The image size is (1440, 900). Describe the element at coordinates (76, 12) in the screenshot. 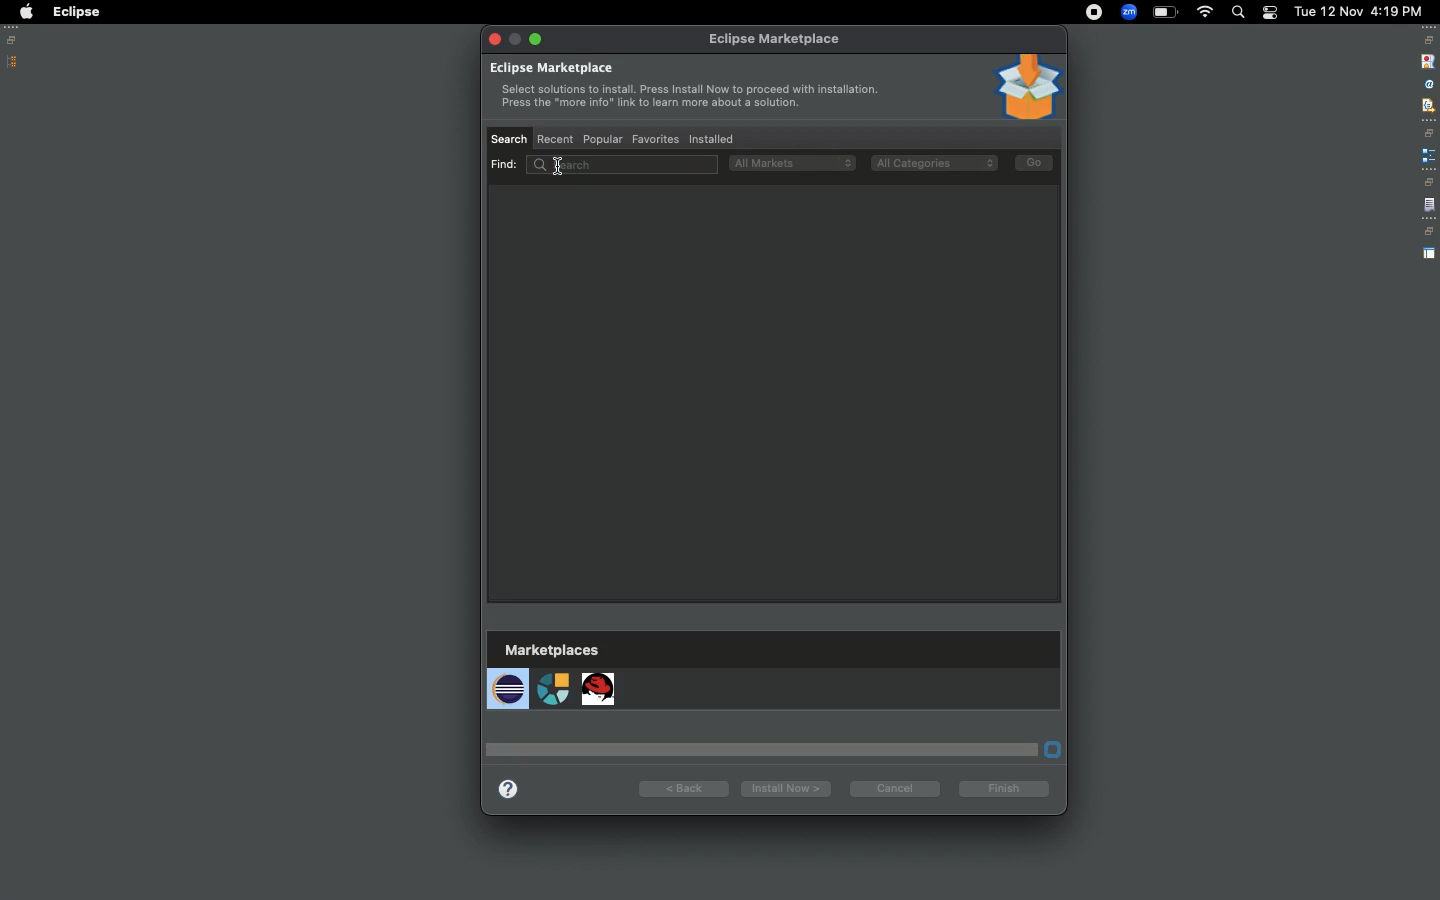

I see `Eclipse` at that location.